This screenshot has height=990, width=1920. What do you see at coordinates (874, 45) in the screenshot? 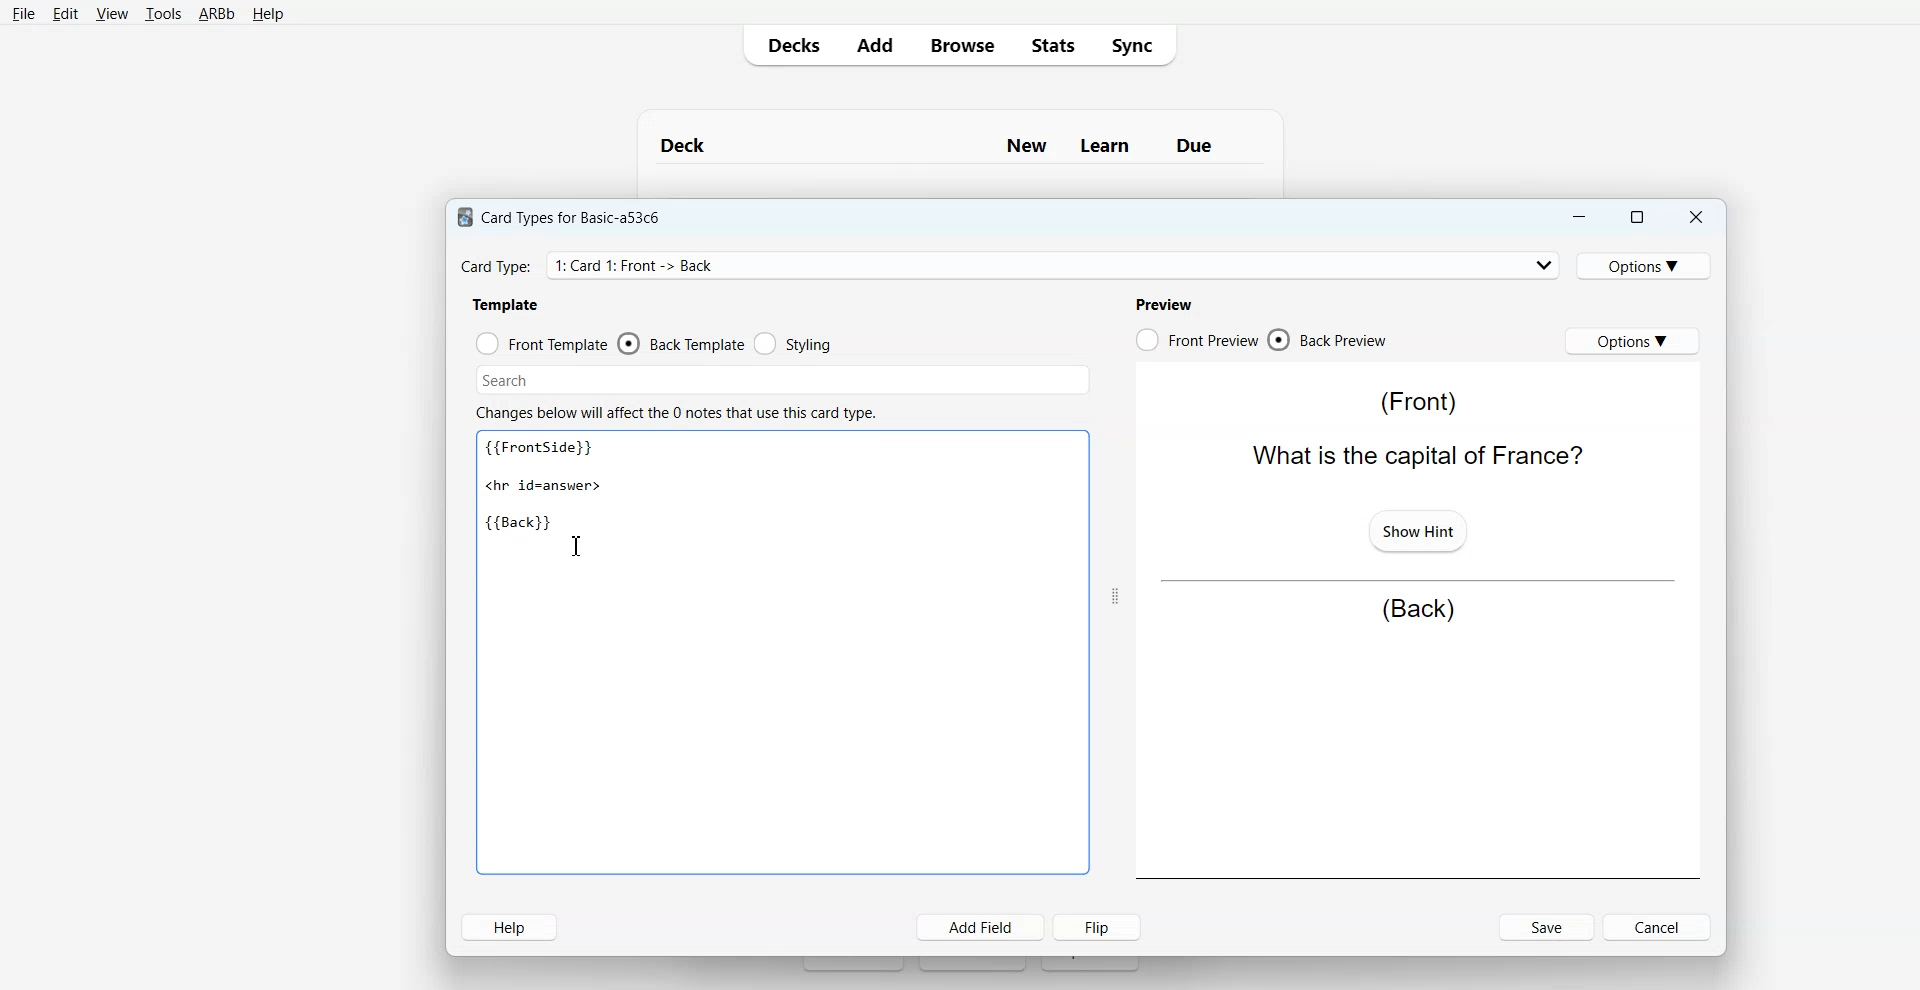
I see `Add` at bounding box center [874, 45].